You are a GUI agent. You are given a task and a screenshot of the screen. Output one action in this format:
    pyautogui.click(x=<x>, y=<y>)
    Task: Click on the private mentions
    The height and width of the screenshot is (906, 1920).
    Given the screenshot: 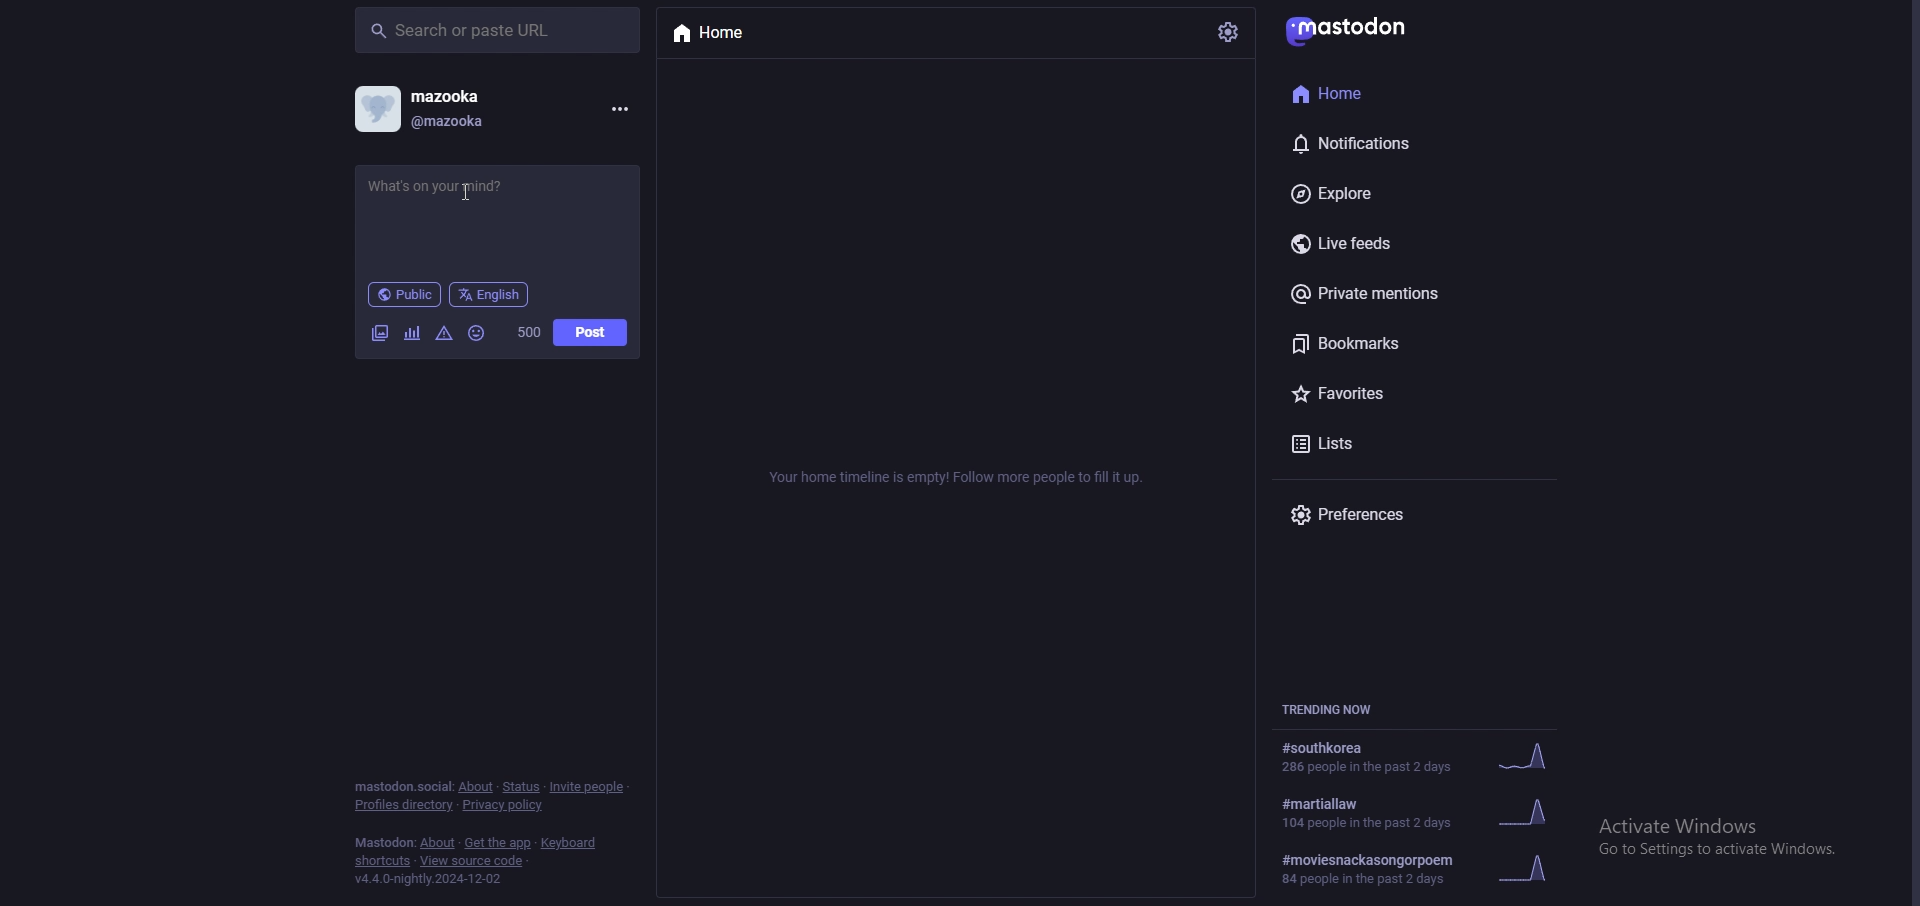 What is the action you would take?
    pyautogui.click(x=1401, y=296)
    